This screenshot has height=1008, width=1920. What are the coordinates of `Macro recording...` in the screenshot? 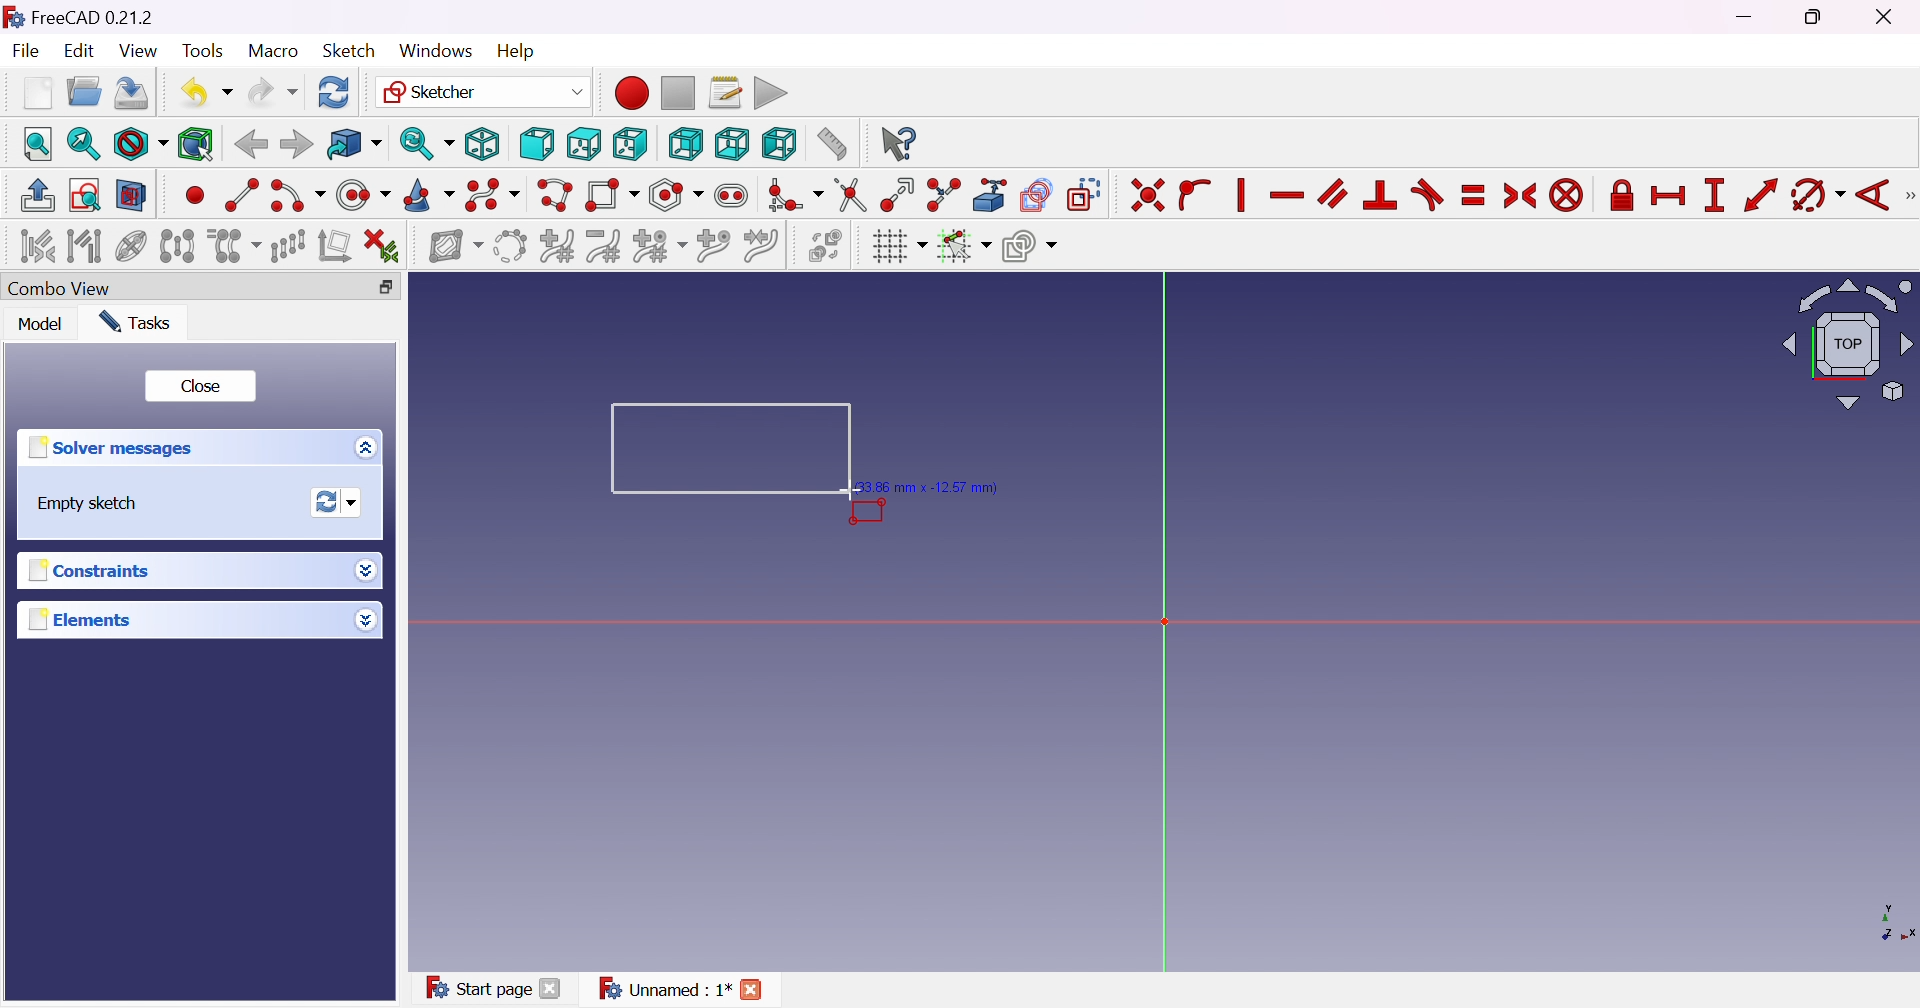 It's located at (629, 92).